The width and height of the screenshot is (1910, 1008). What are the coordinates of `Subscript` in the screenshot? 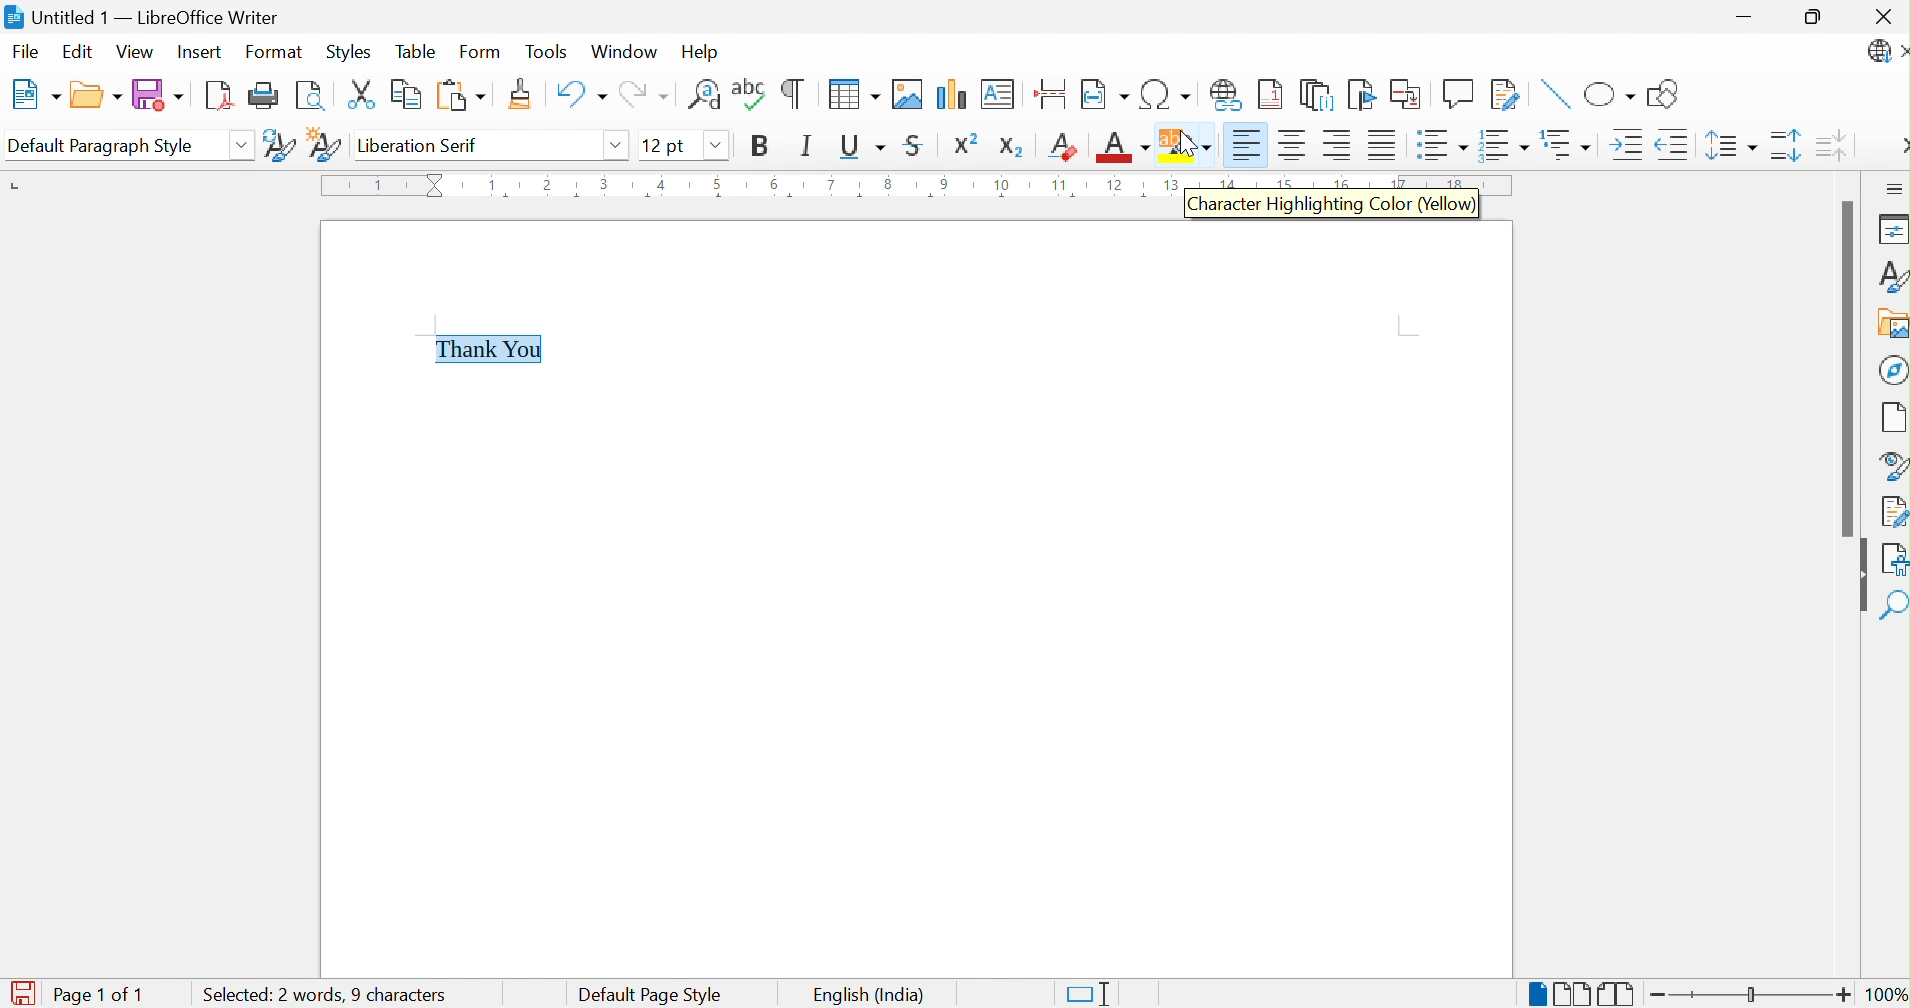 It's located at (1012, 146).